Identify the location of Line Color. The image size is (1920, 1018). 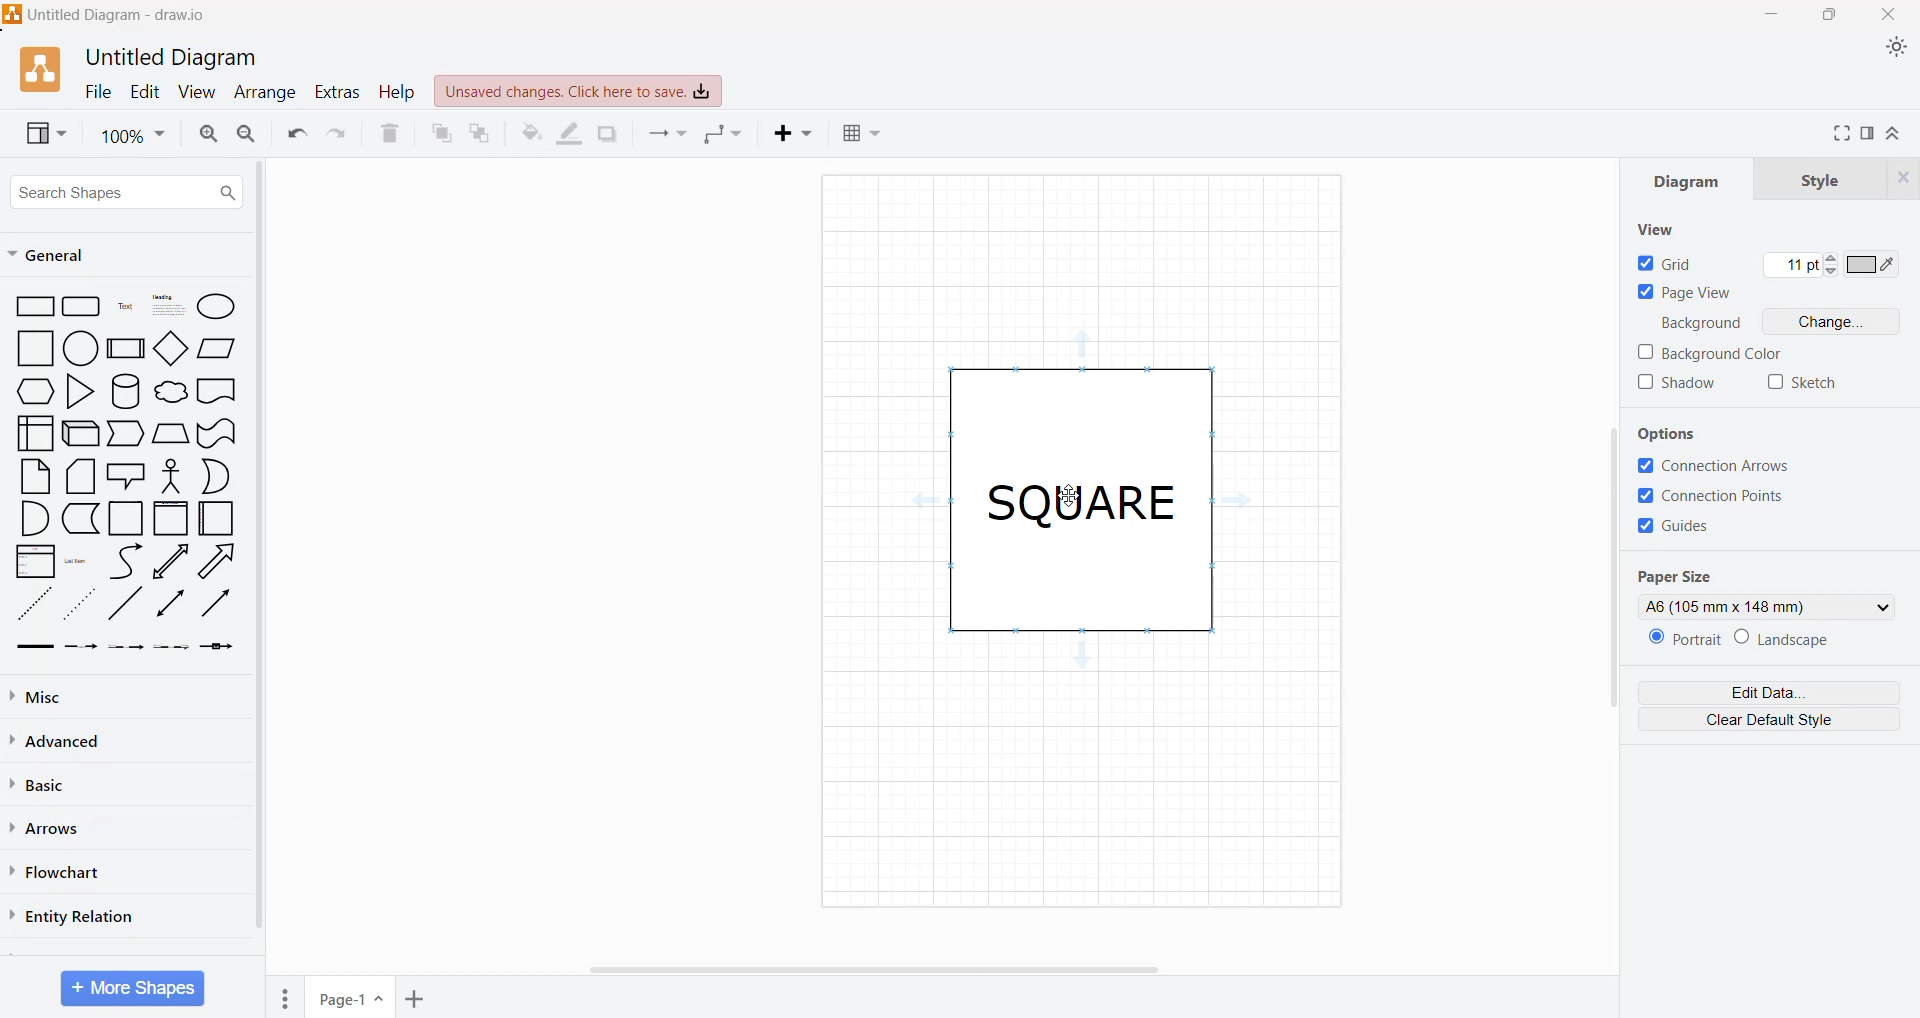
(568, 135).